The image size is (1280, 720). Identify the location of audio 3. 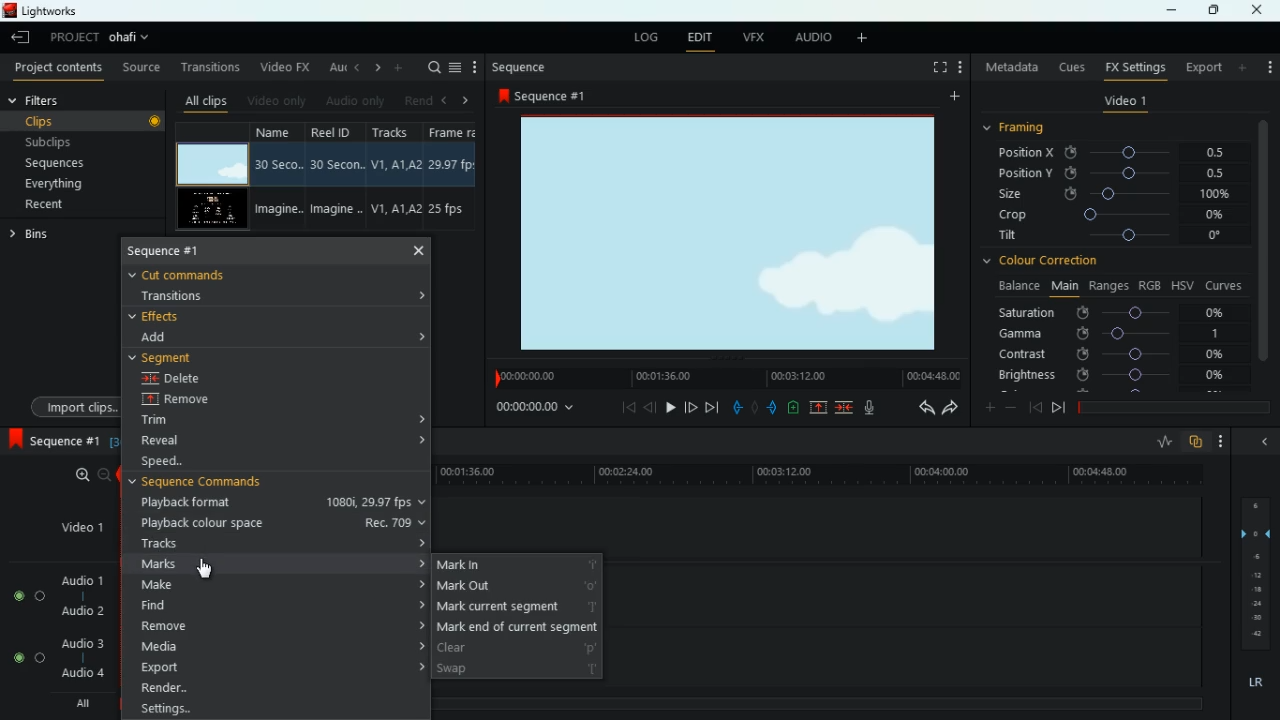
(77, 642).